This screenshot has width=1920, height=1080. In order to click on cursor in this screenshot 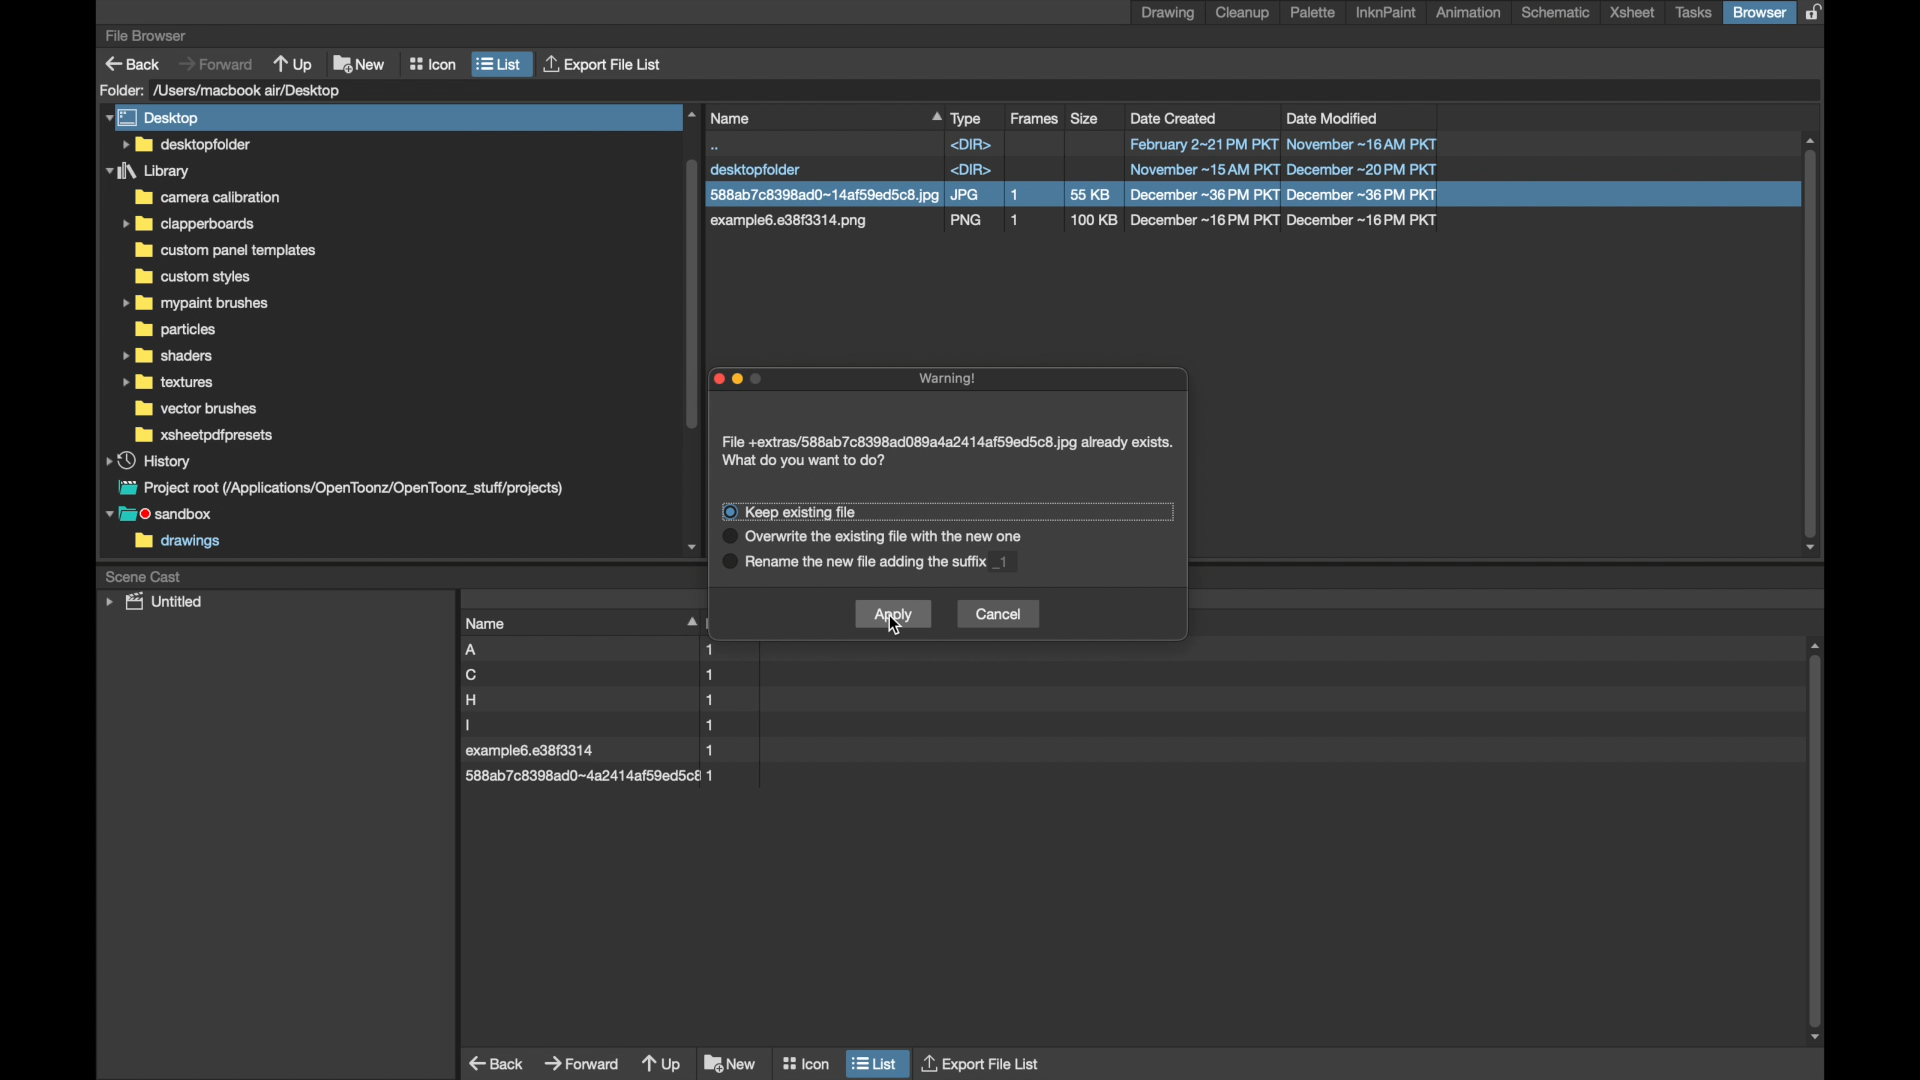, I will do `click(893, 626)`.